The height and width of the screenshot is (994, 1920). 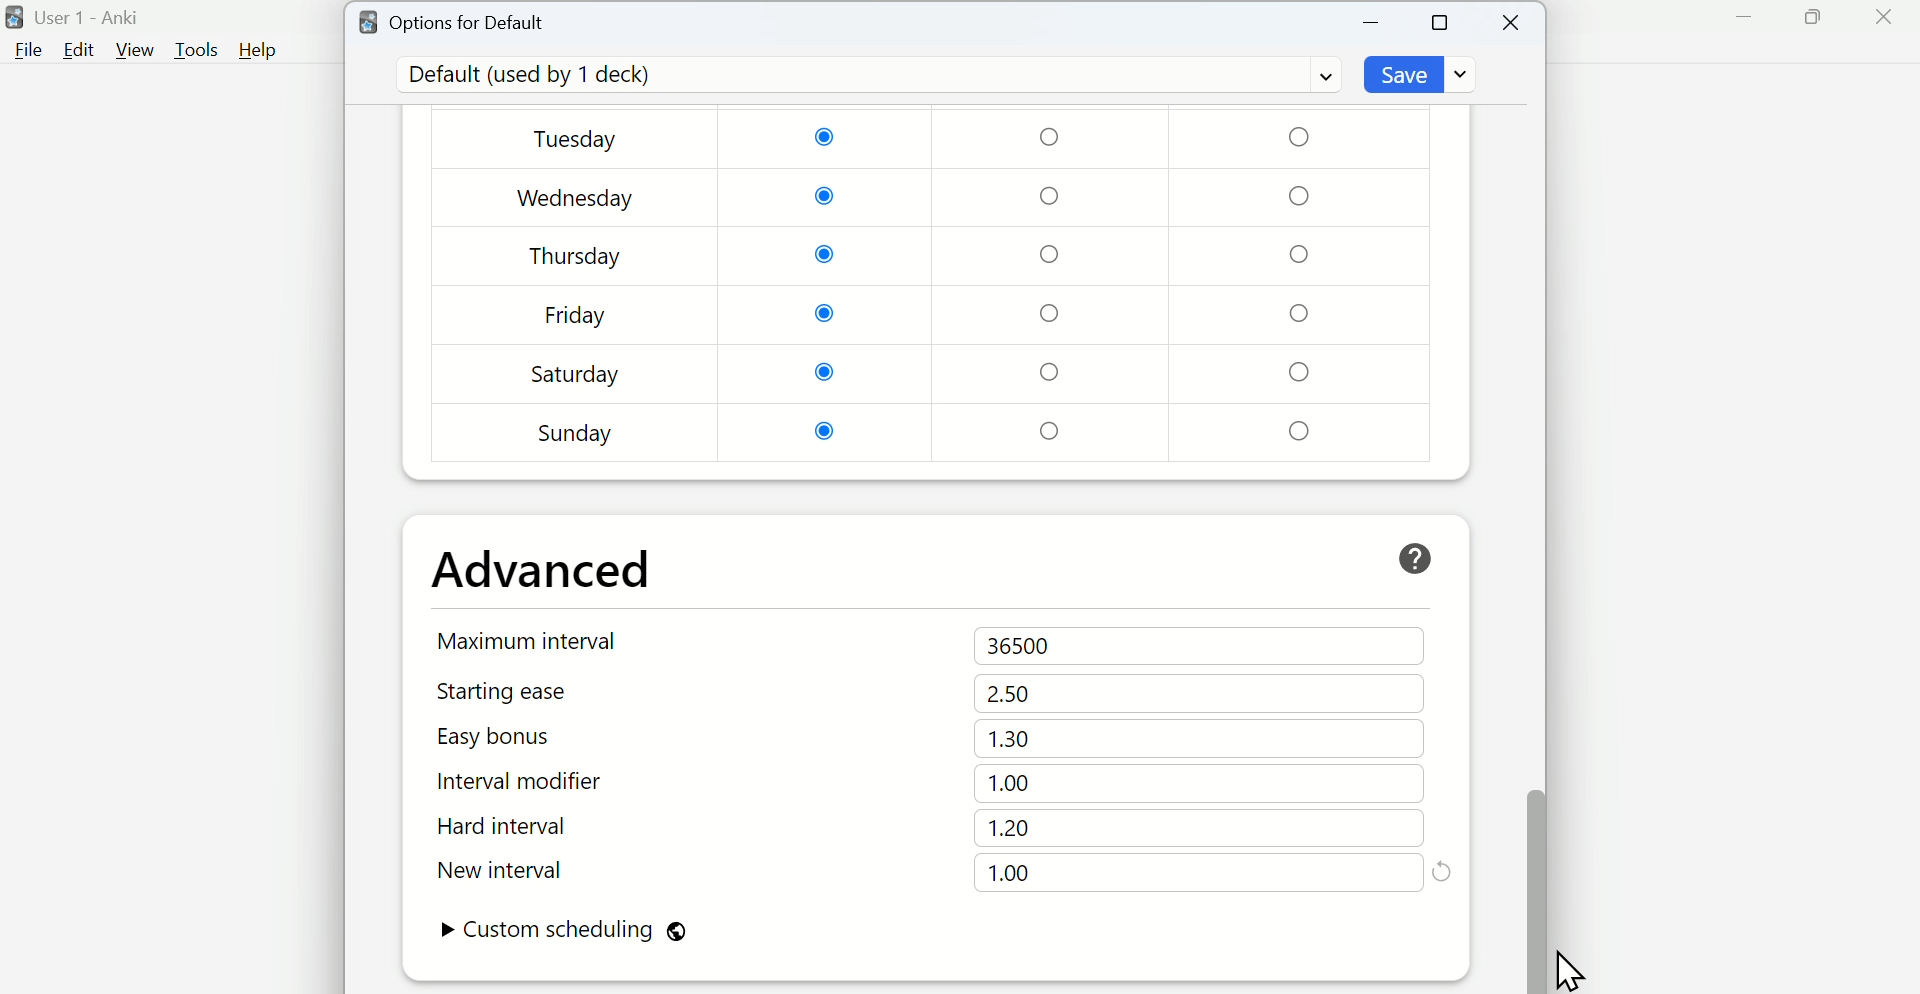 I want to click on Starting ease, so click(x=529, y=691).